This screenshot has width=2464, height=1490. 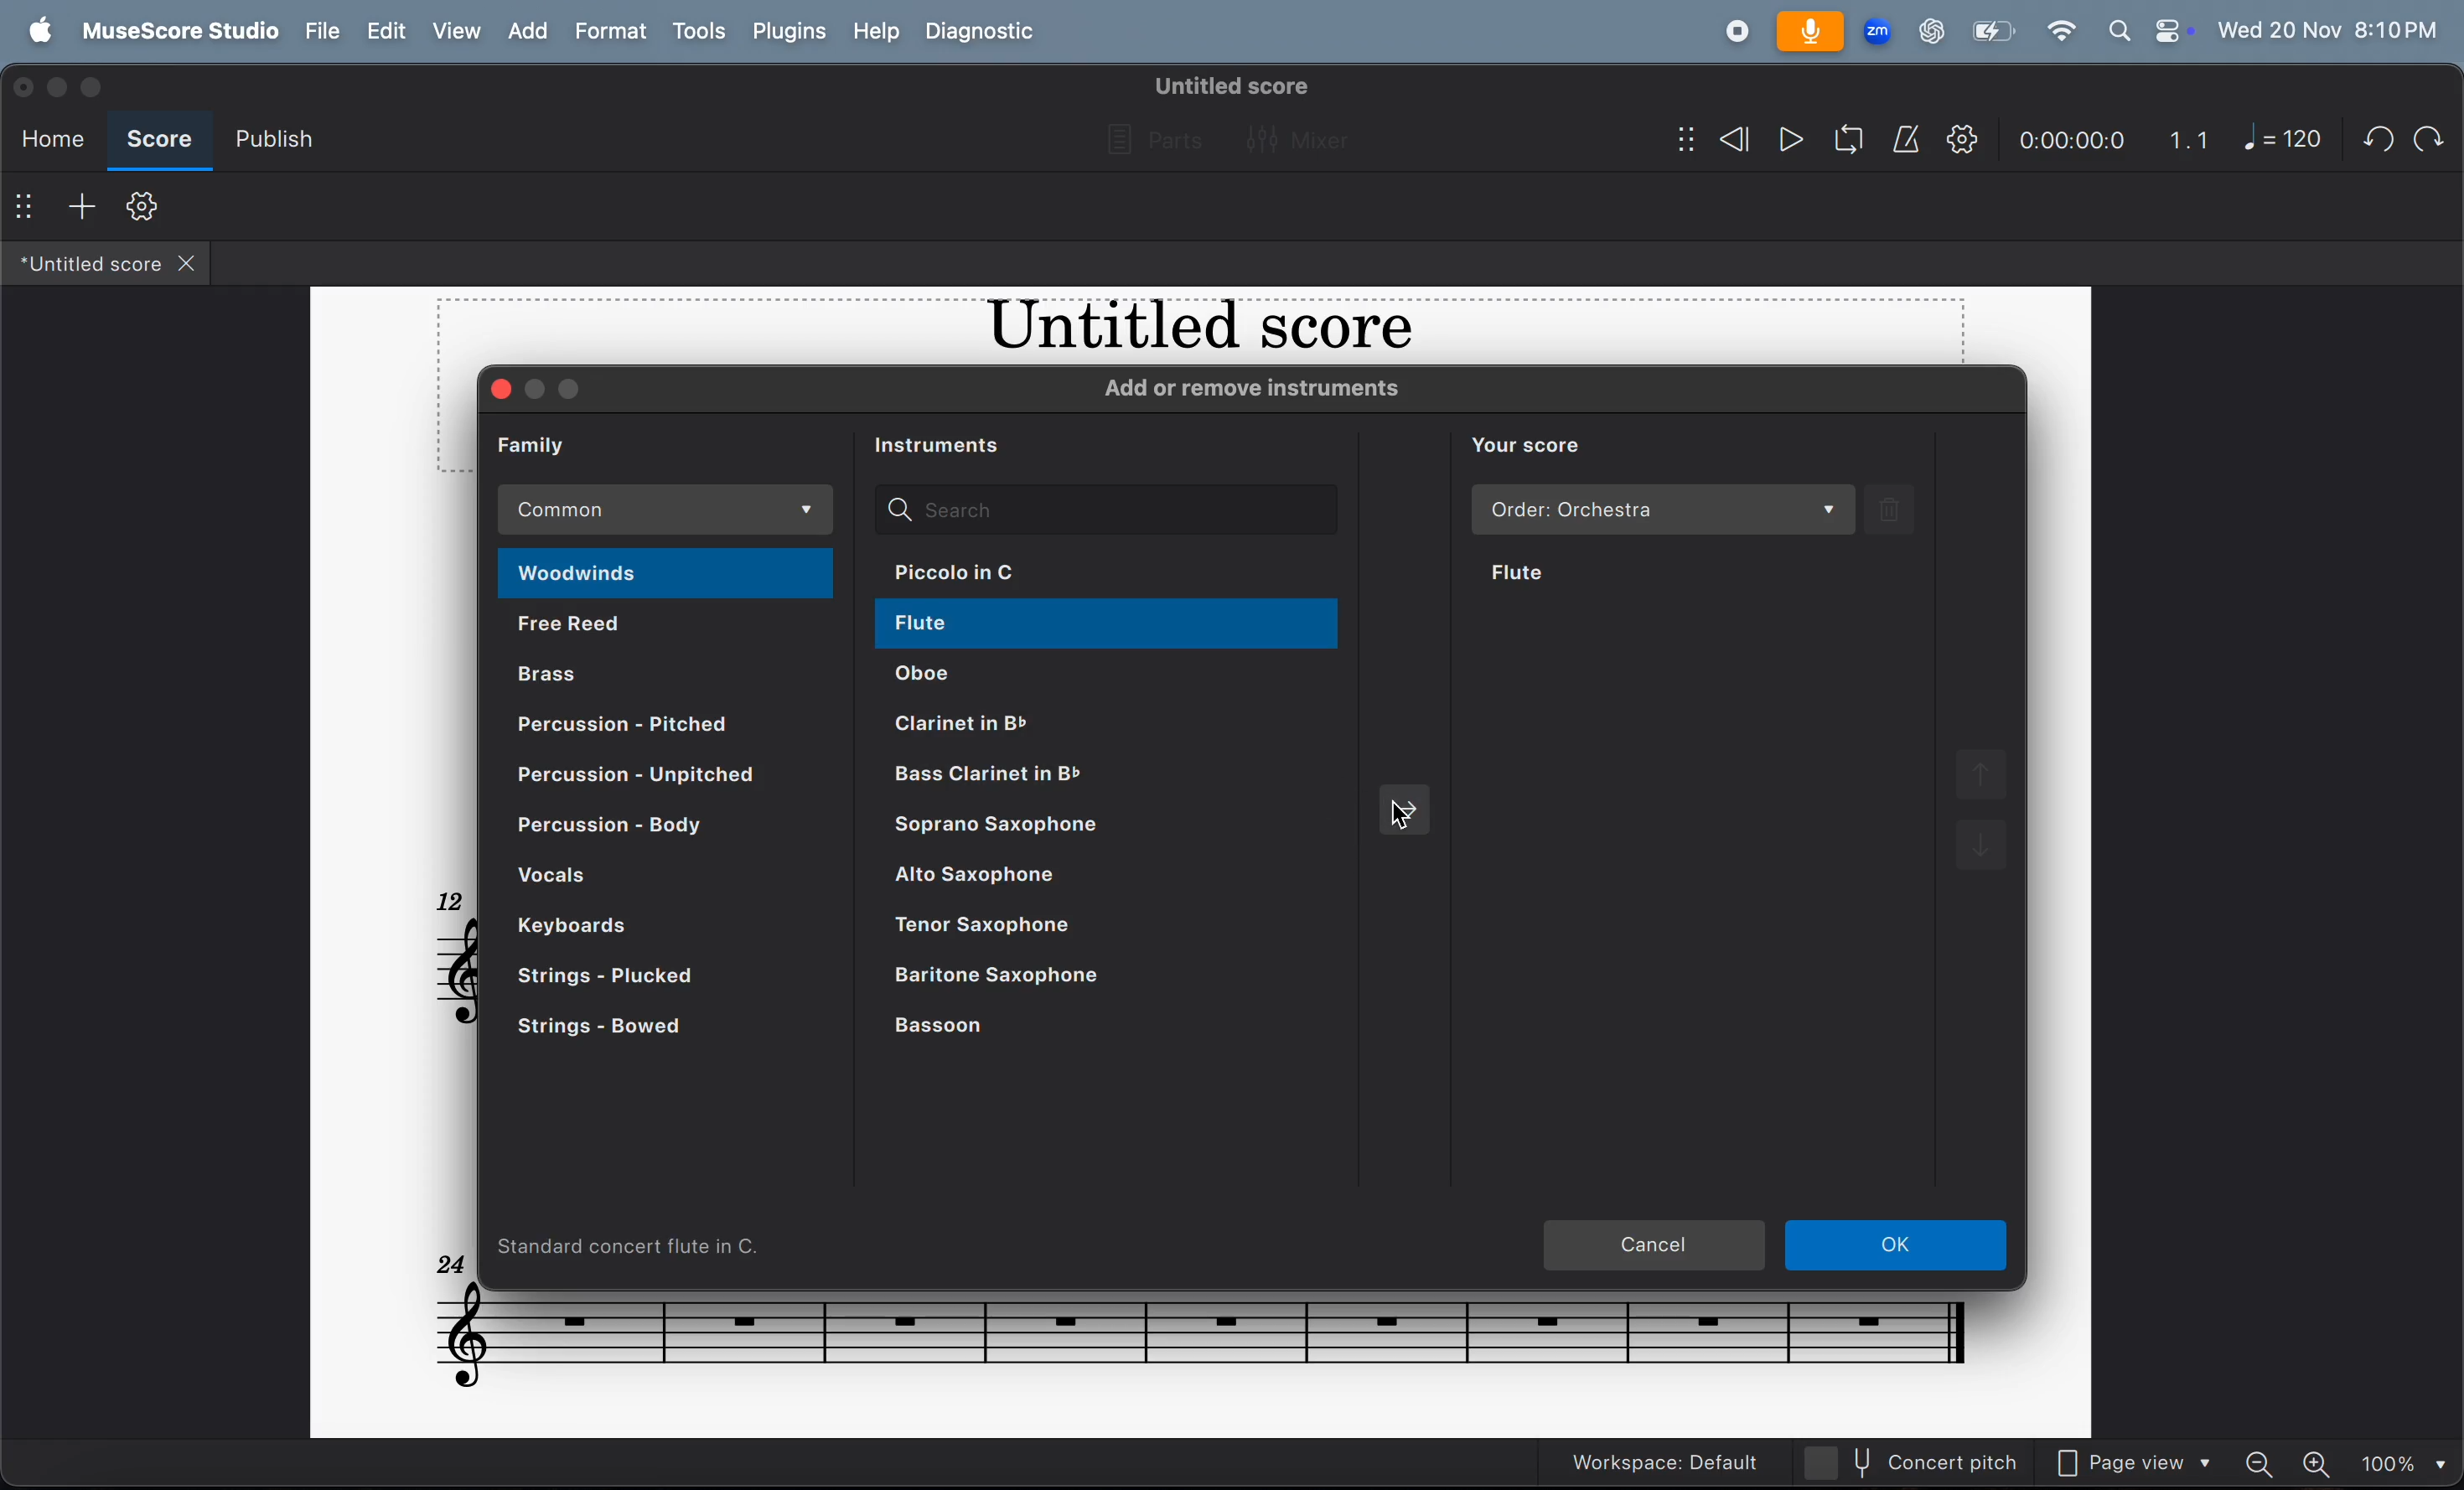 I want to click on strings bowed, so click(x=658, y=1026).